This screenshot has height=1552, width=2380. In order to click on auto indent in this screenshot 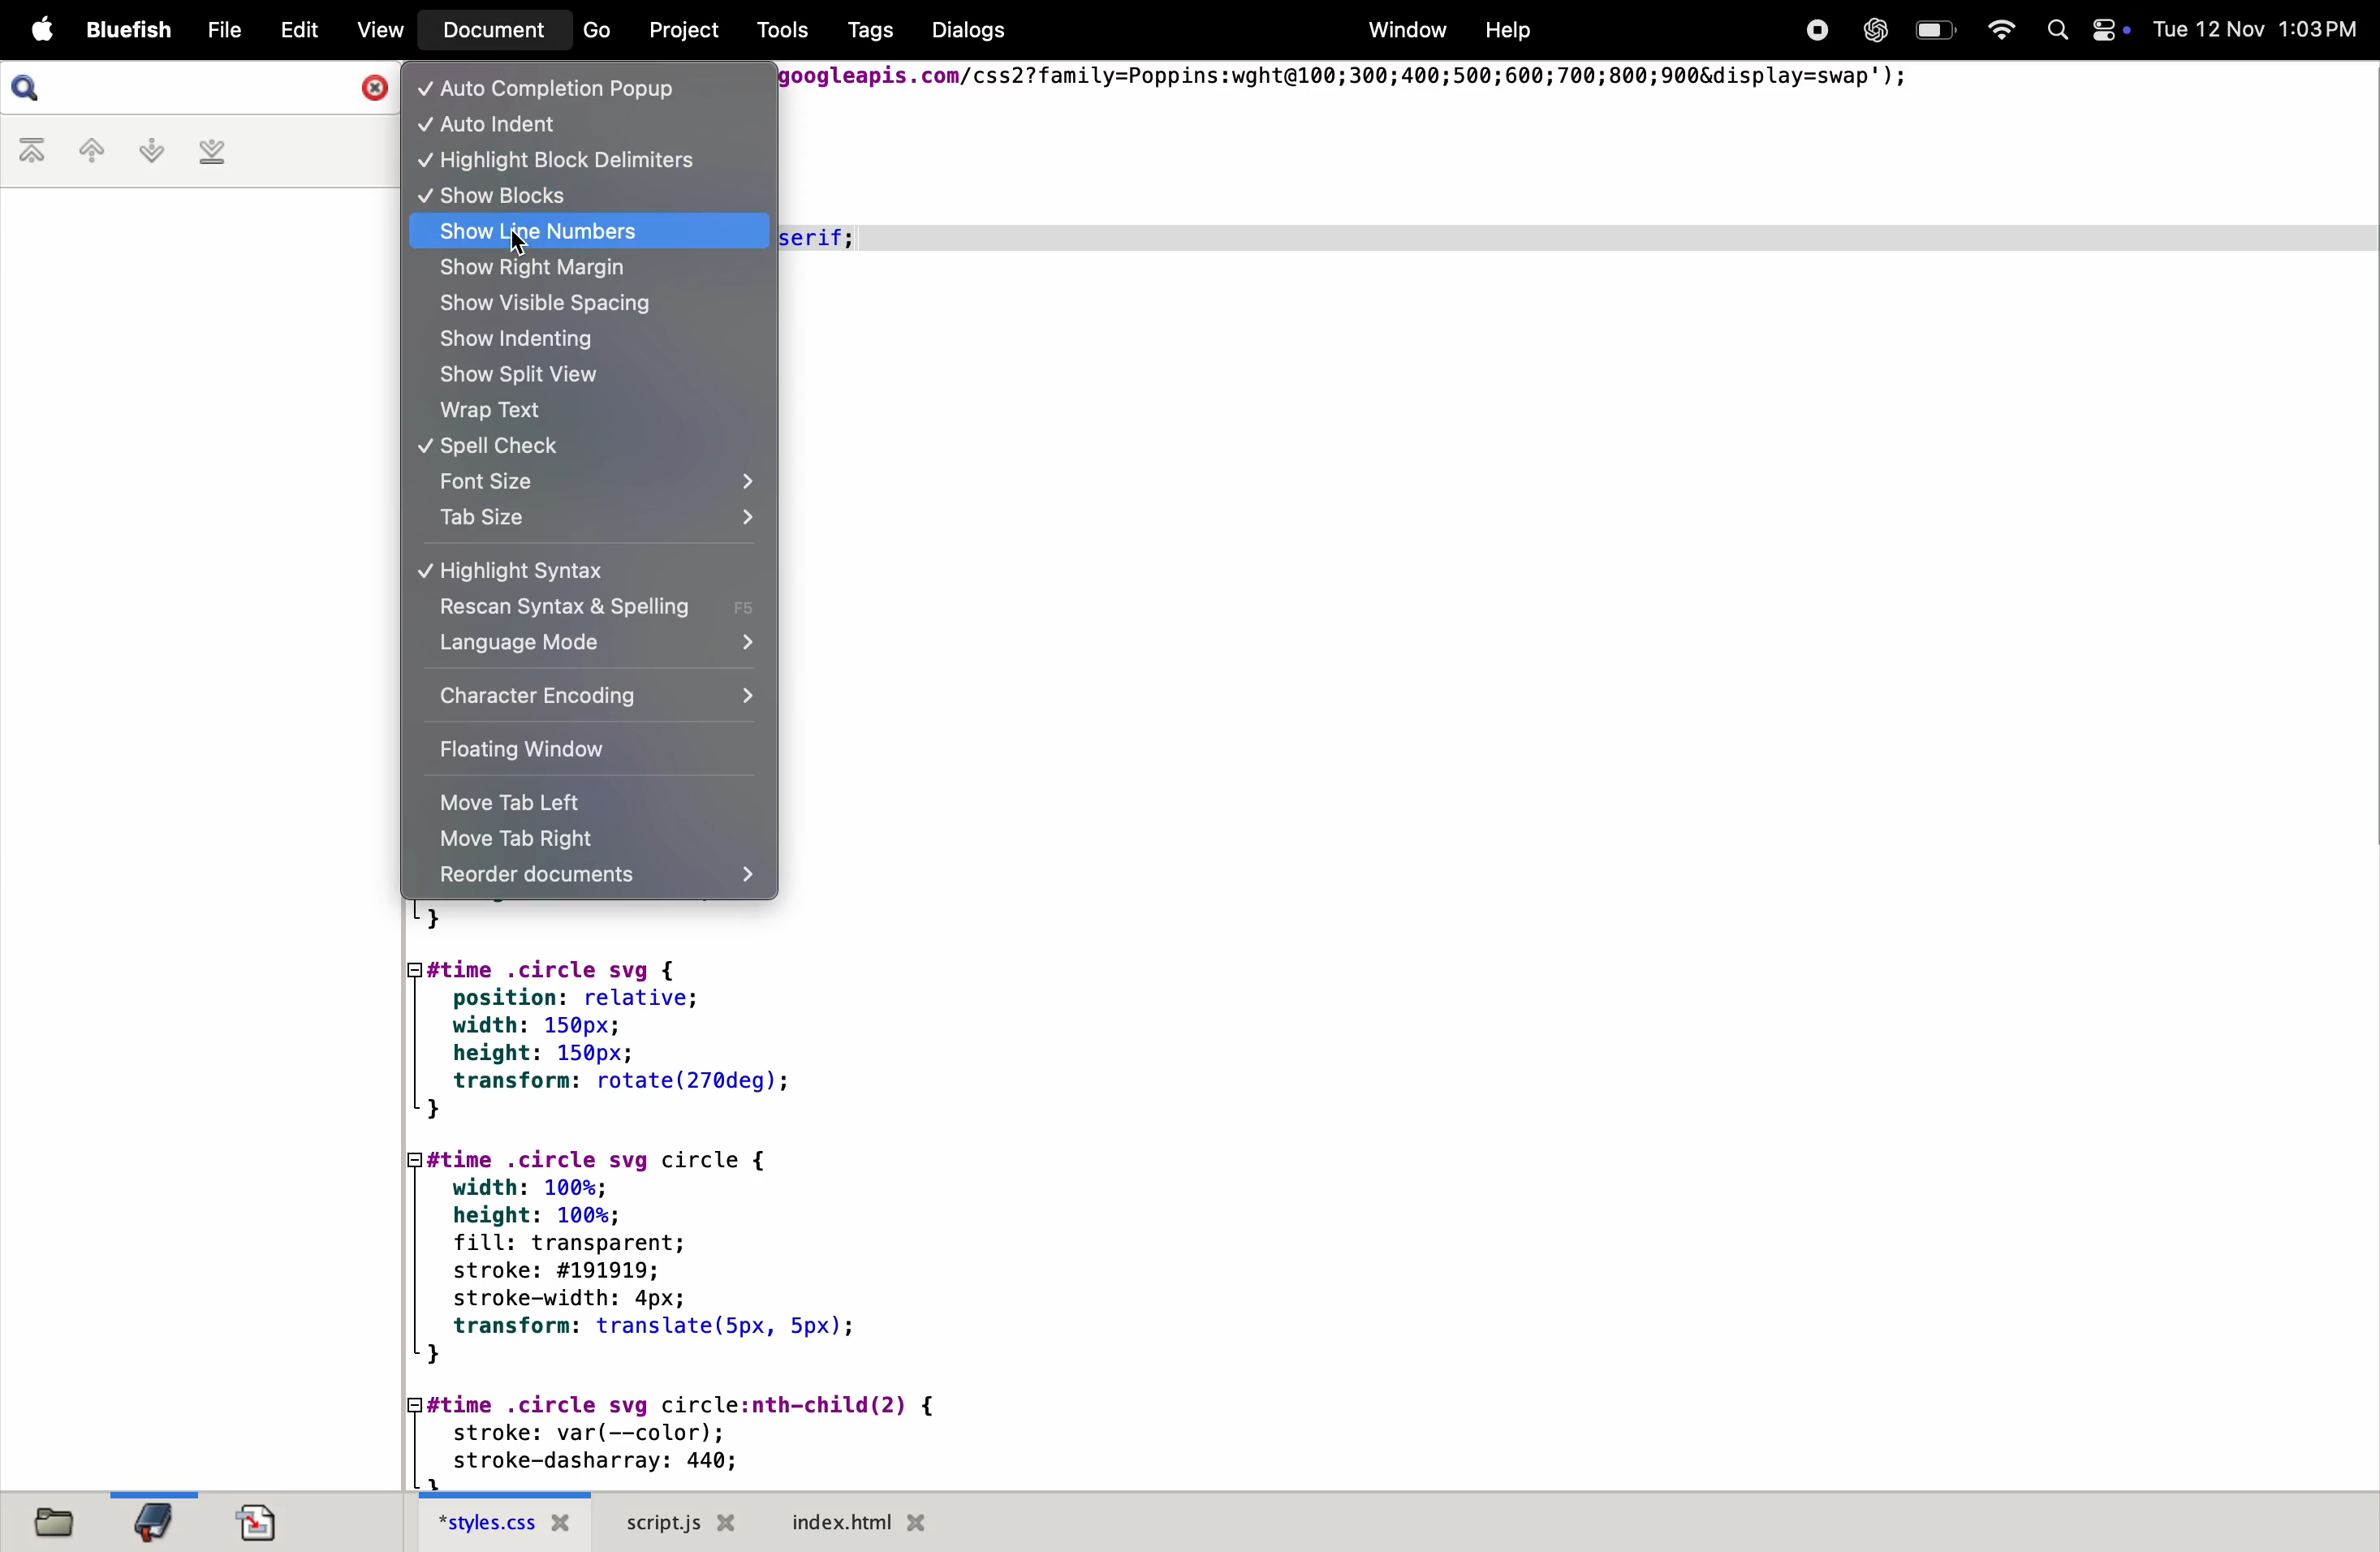, I will do `click(590, 125)`.